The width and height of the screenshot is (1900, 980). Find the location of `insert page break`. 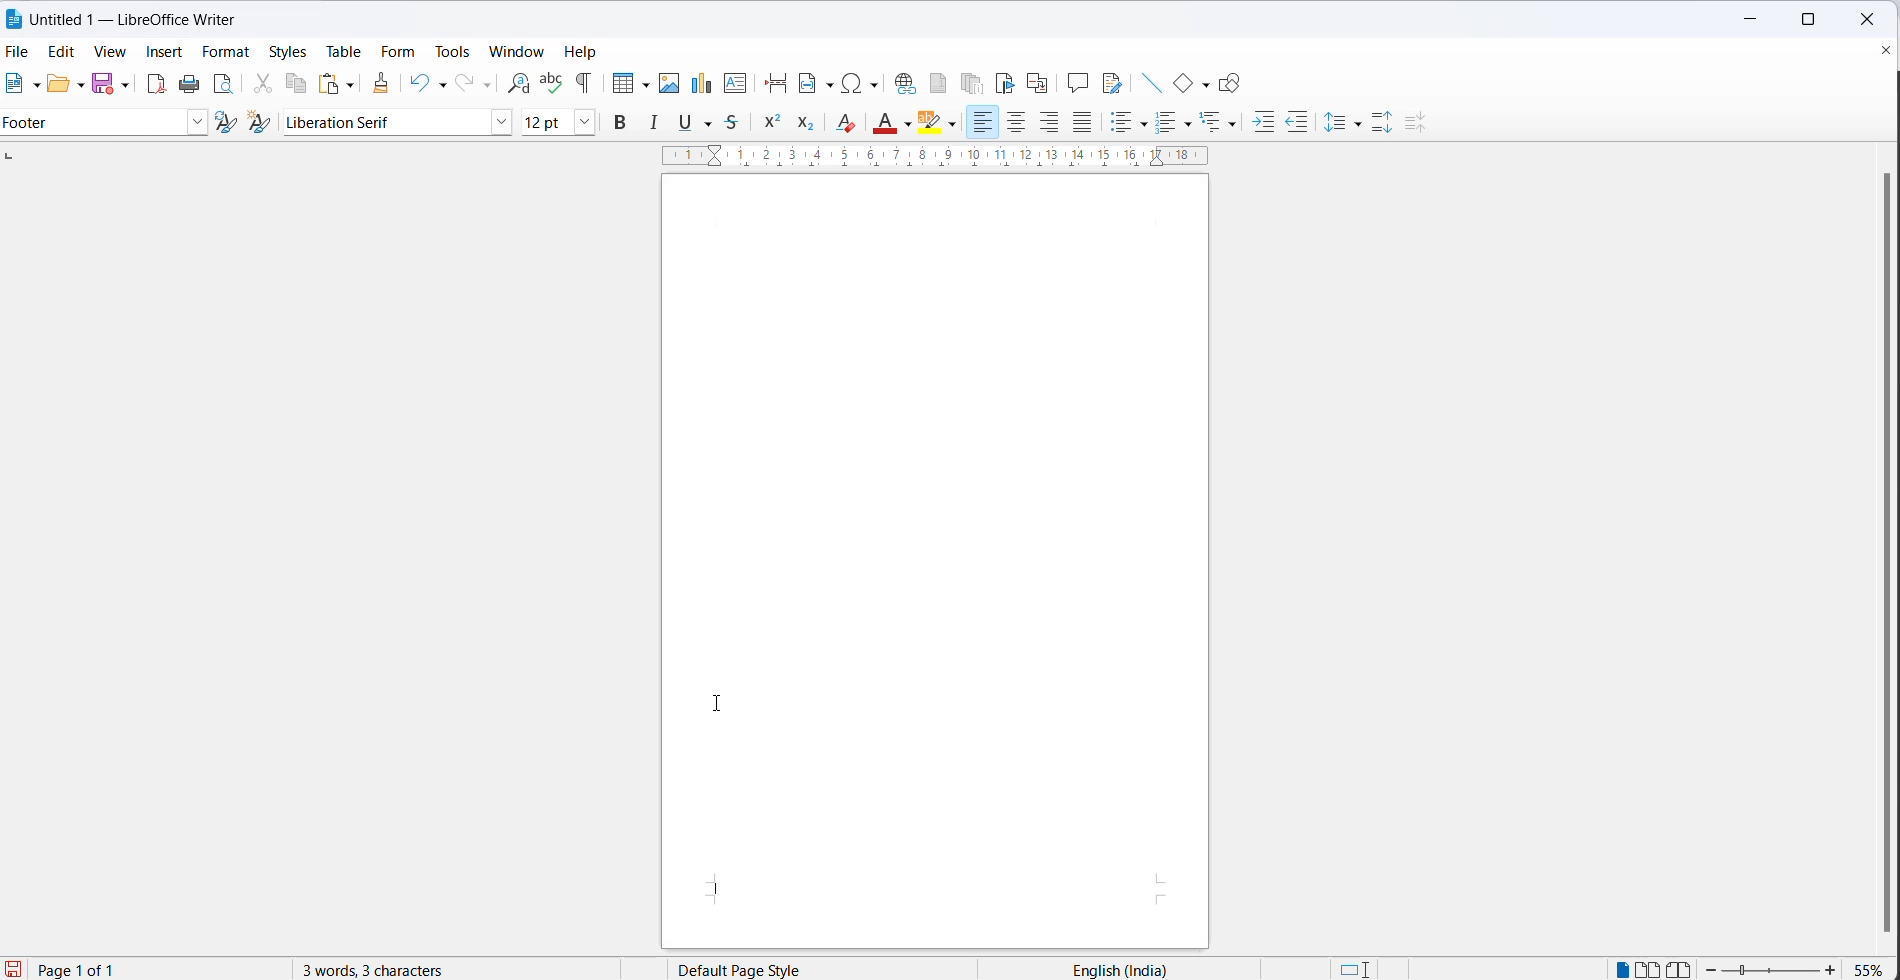

insert page break is located at coordinates (775, 84).